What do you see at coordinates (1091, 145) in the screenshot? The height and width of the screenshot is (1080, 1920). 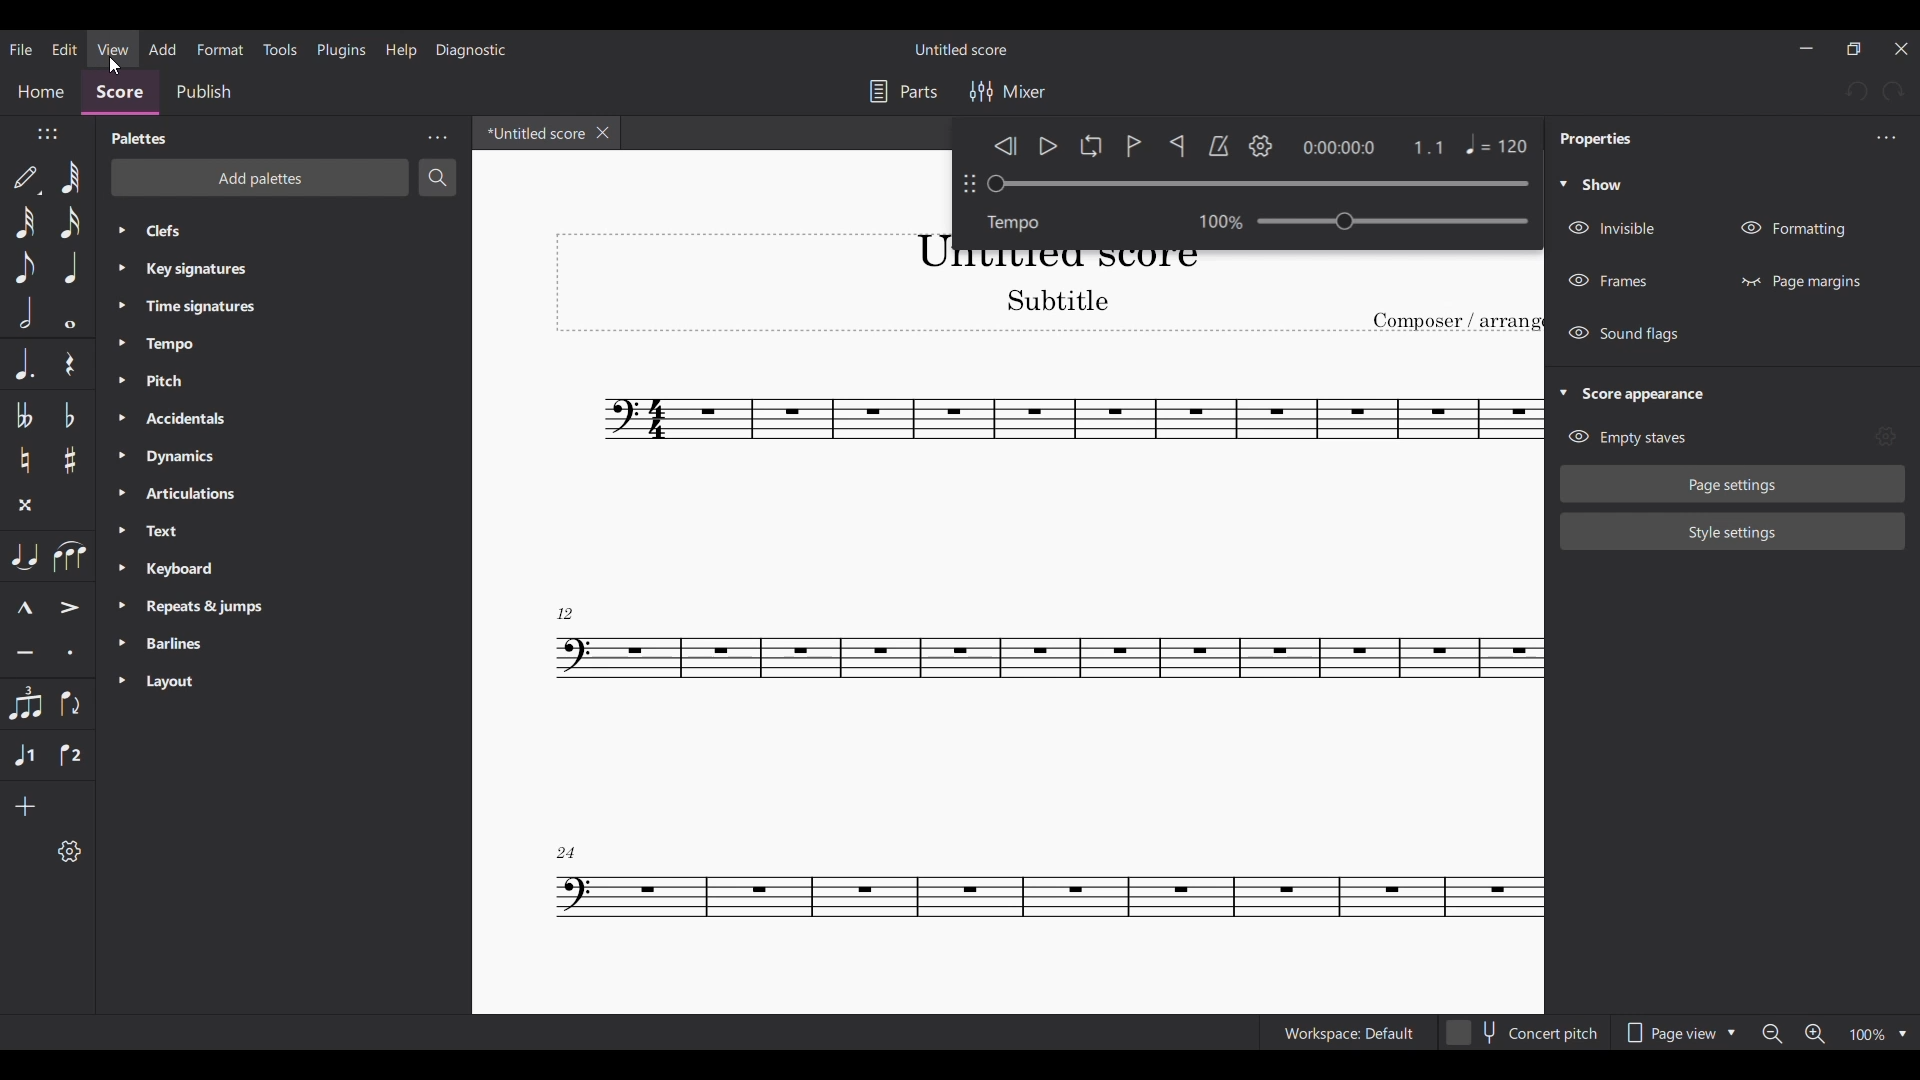 I see `Loop playback` at bounding box center [1091, 145].